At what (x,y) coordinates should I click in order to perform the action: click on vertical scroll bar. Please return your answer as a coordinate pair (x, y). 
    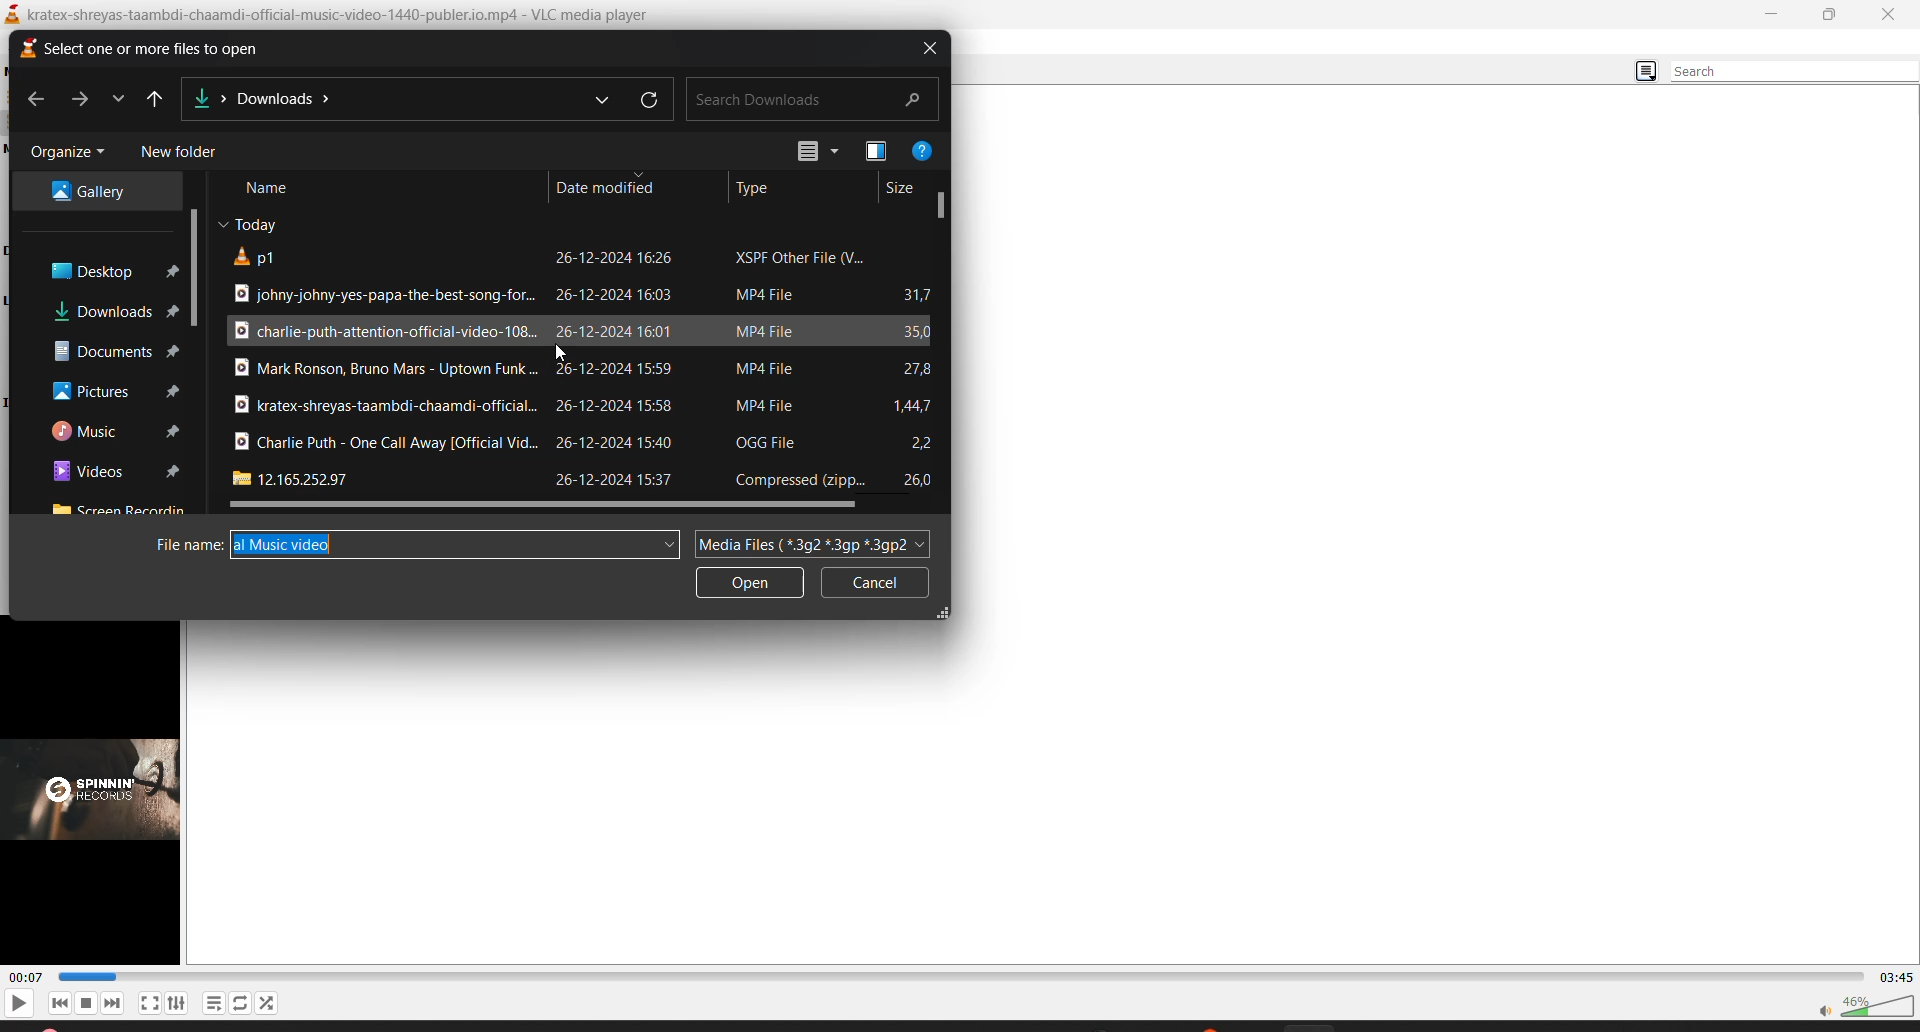
    Looking at the image, I should click on (197, 268).